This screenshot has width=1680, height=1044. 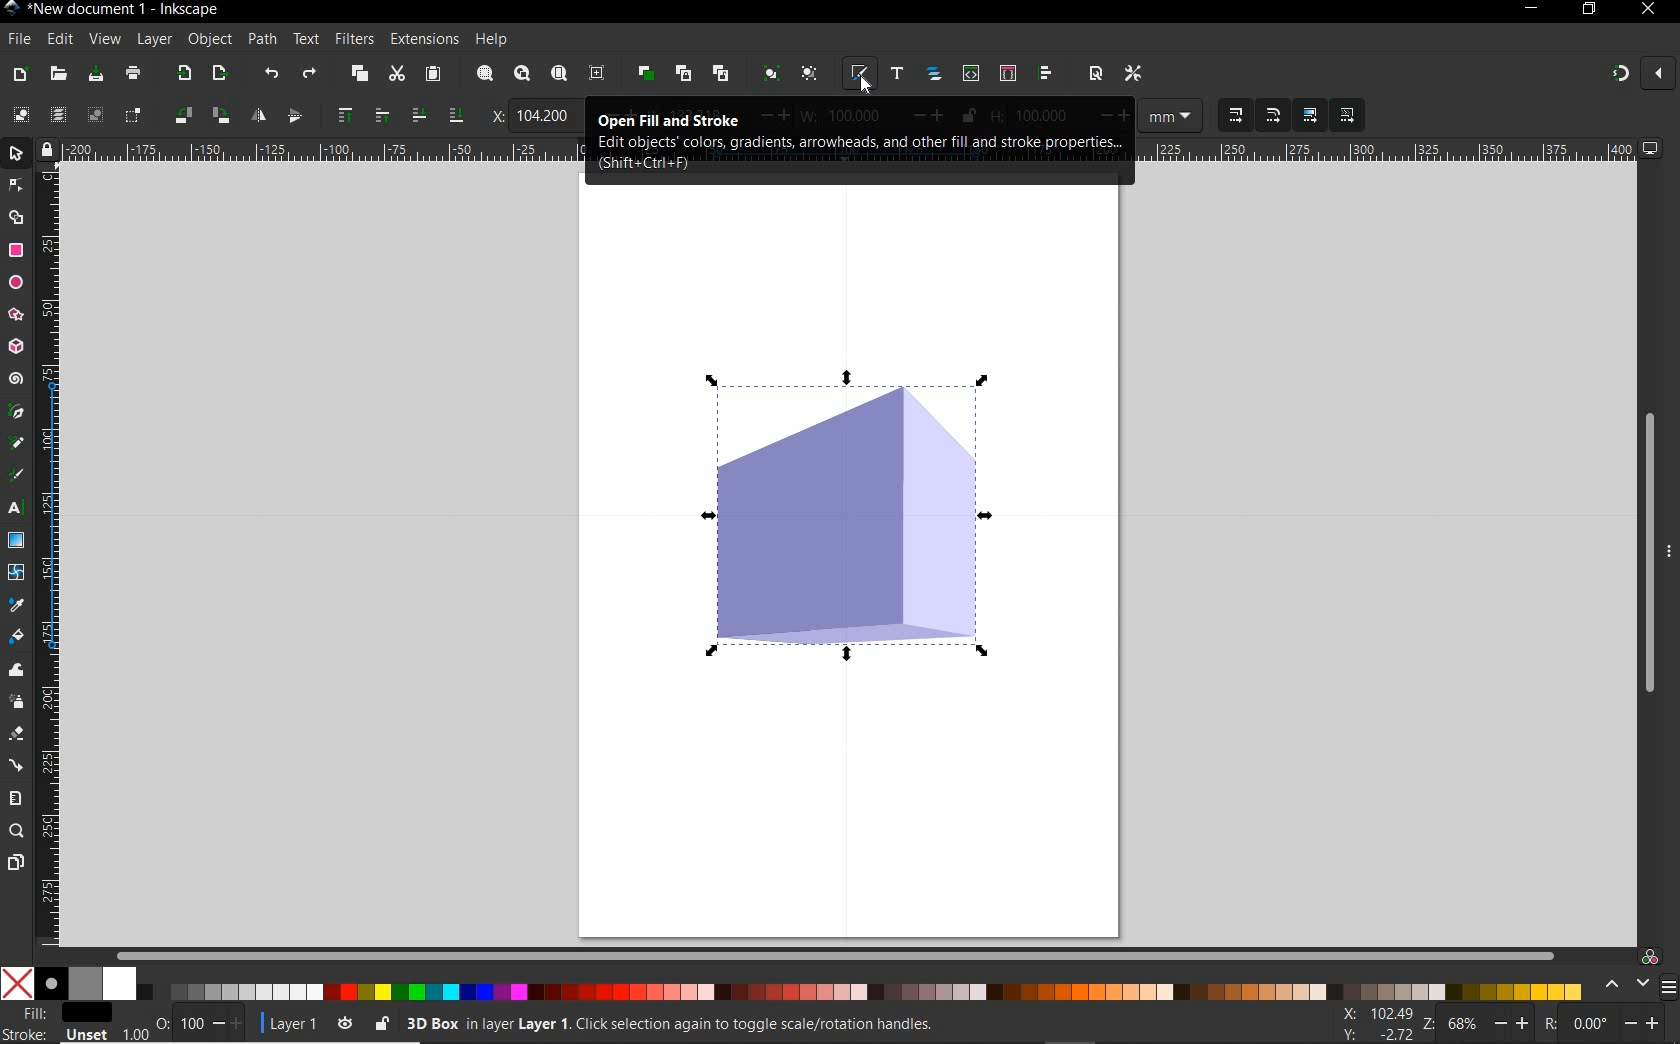 What do you see at coordinates (282, 1024) in the screenshot?
I see `CURRENT LAYER` at bounding box center [282, 1024].